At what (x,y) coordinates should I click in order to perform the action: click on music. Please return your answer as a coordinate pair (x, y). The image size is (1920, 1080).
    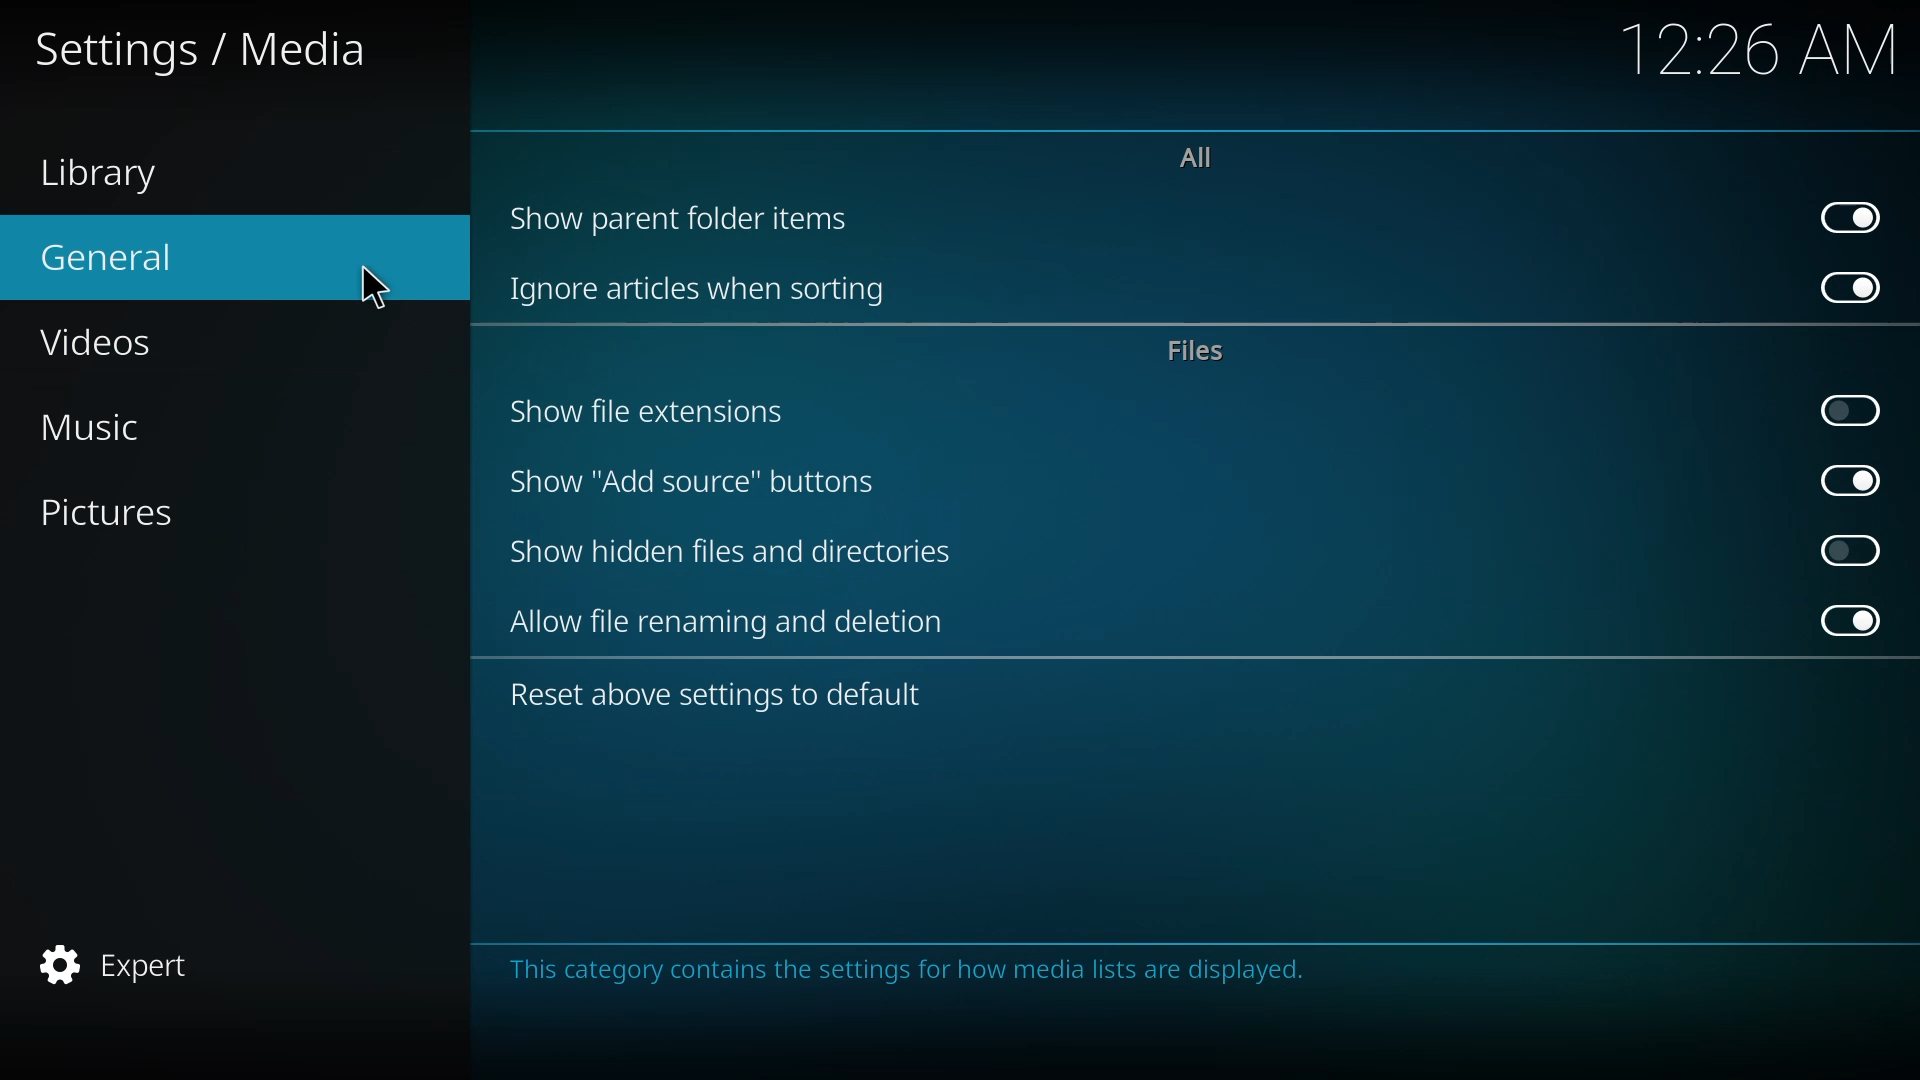
    Looking at the image, I should click on (108, 430).